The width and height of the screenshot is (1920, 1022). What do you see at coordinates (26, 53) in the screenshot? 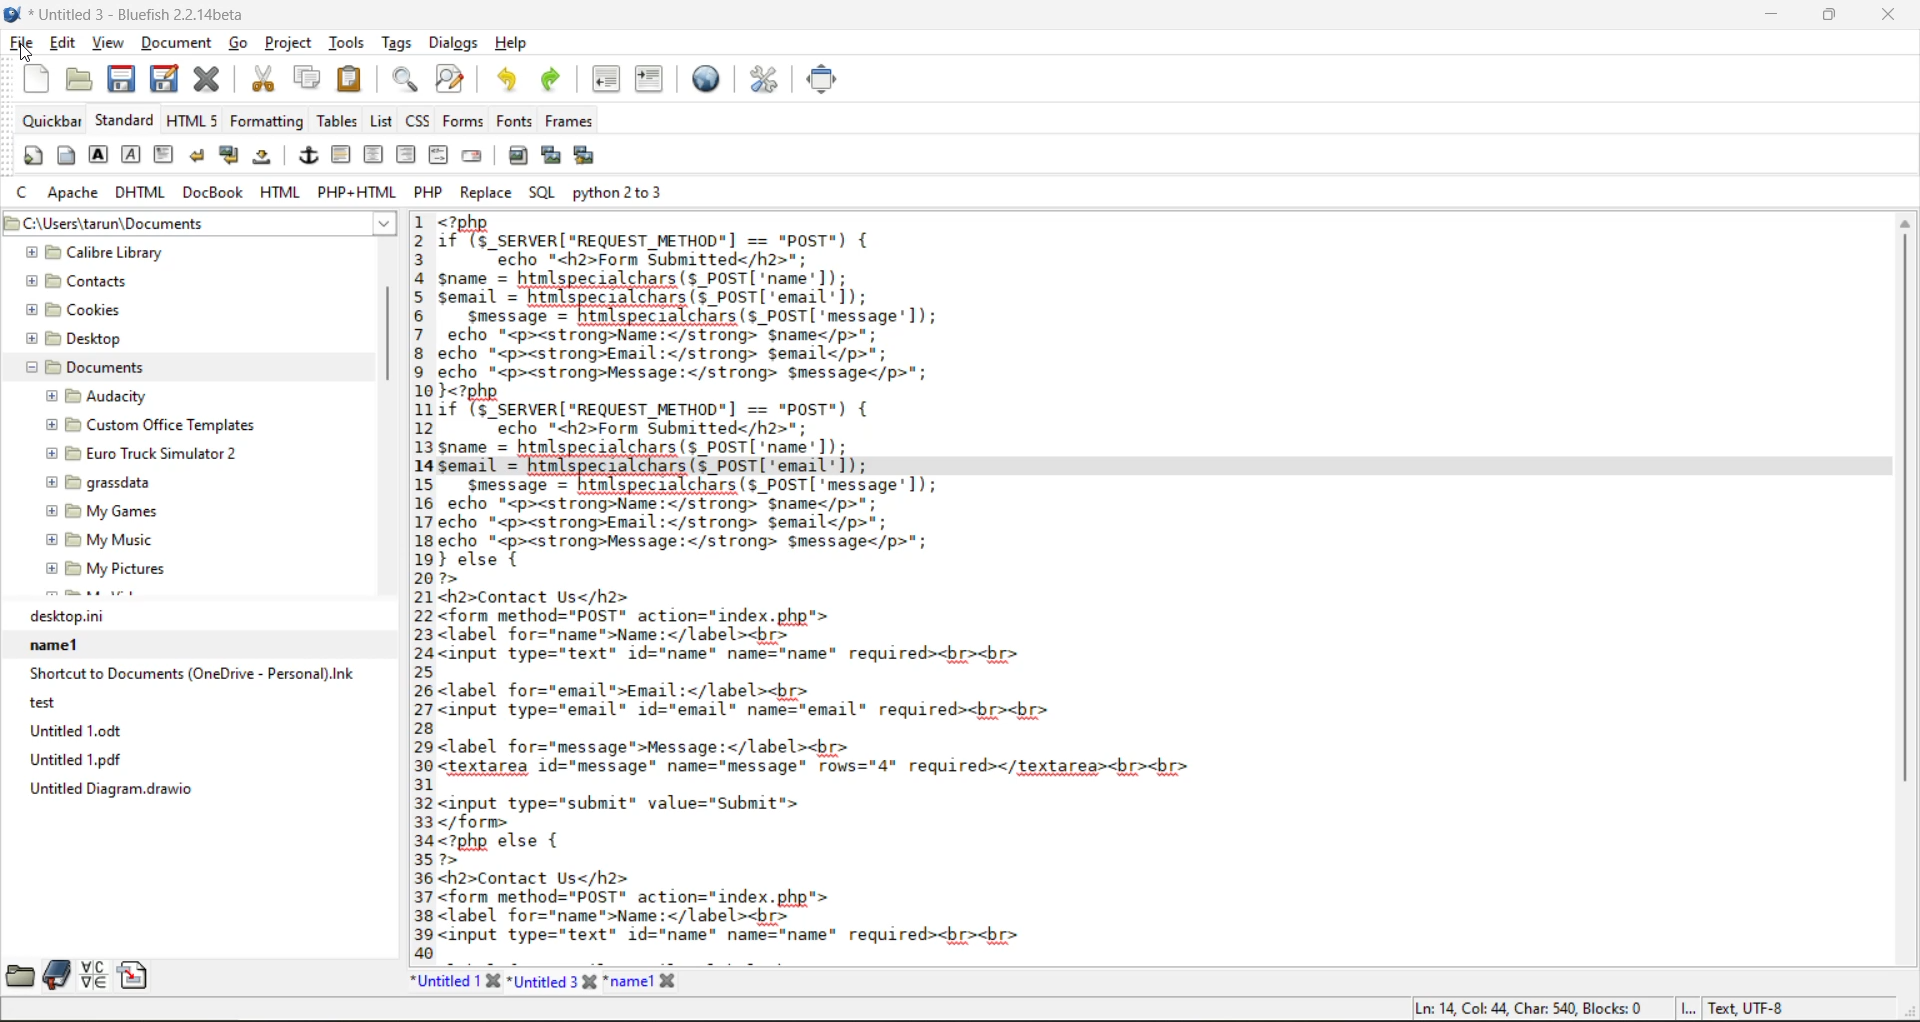
I see `Cursor` at bounding box center [26, 53].